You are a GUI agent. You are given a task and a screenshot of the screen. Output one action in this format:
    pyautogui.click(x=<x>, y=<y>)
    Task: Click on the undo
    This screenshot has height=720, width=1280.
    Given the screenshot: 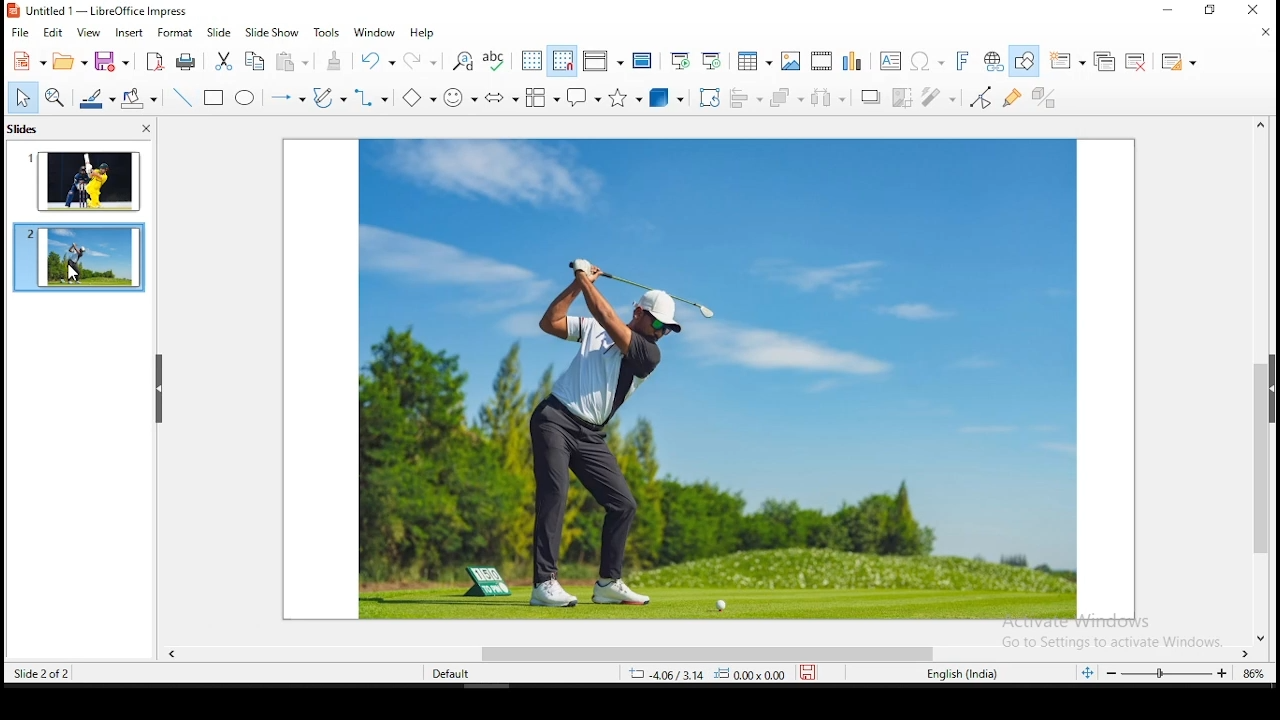 What is the action you would take?
    pyautogui.click(x=378, y=62)
    